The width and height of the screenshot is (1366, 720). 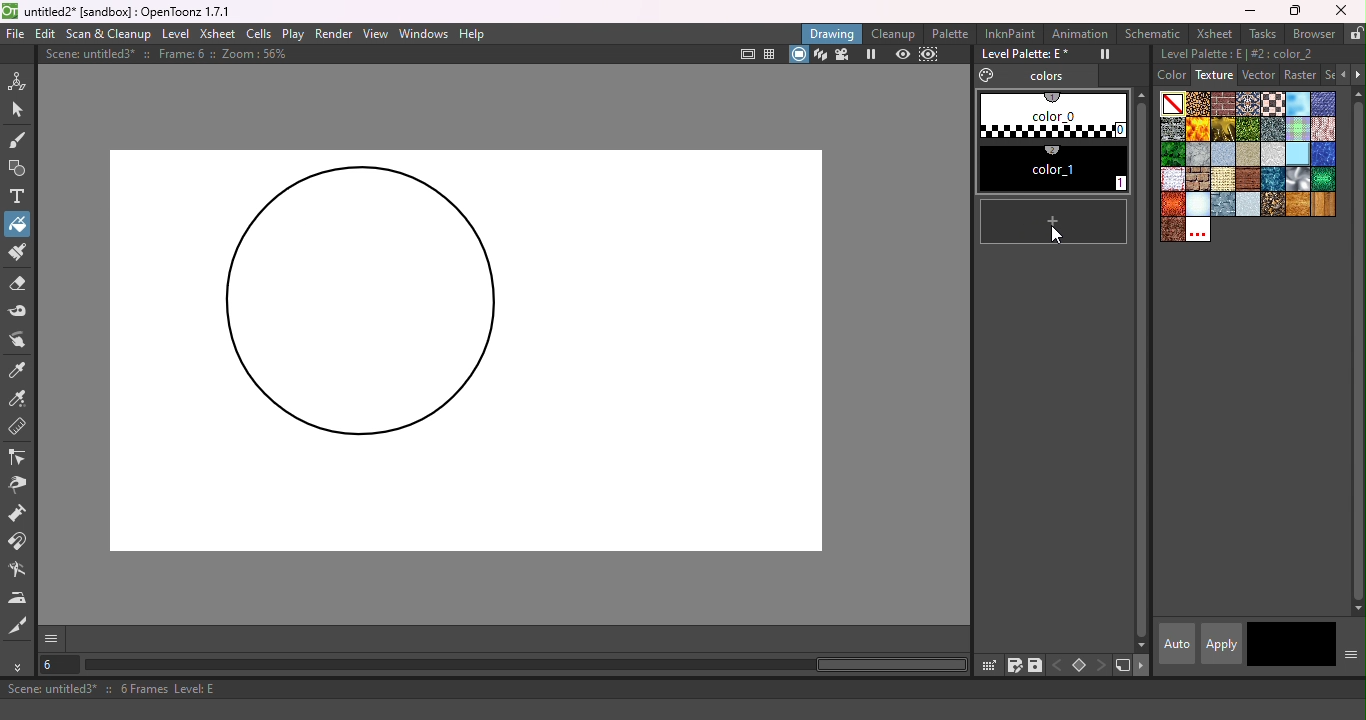 I want to click on Schematic, so click(x=1151, y=34).